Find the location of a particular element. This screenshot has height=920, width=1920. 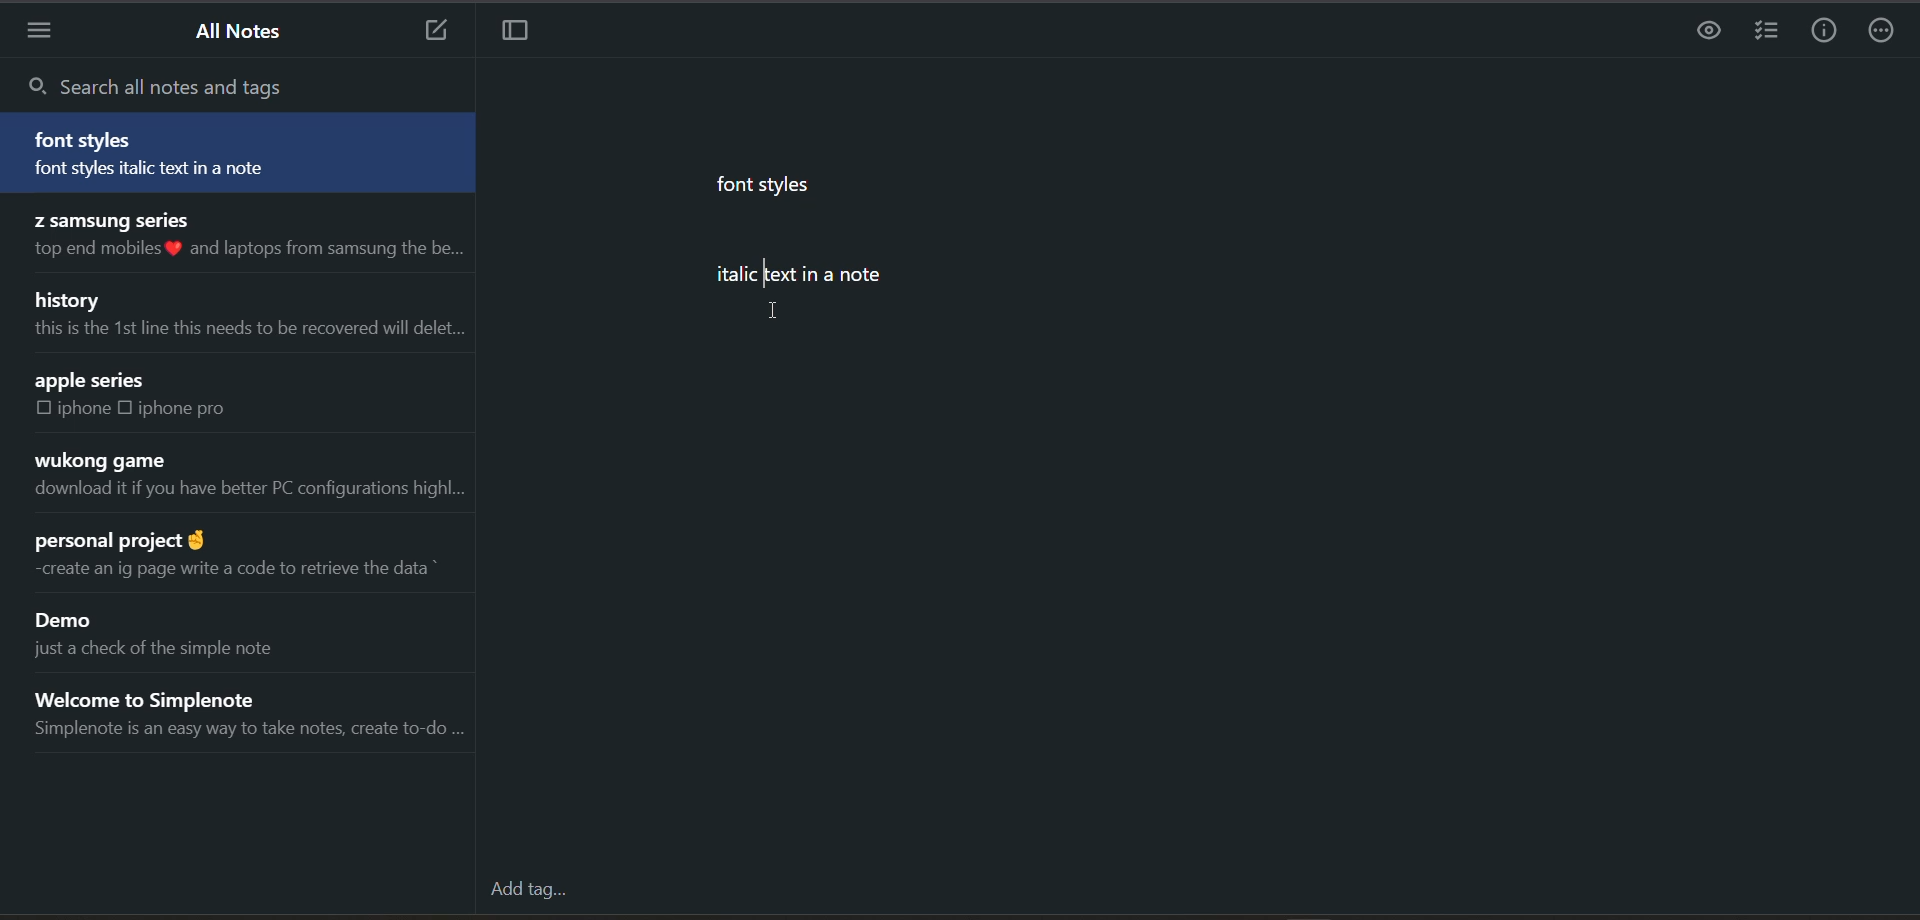

insert checklist is located at coordinates (1767, 32).